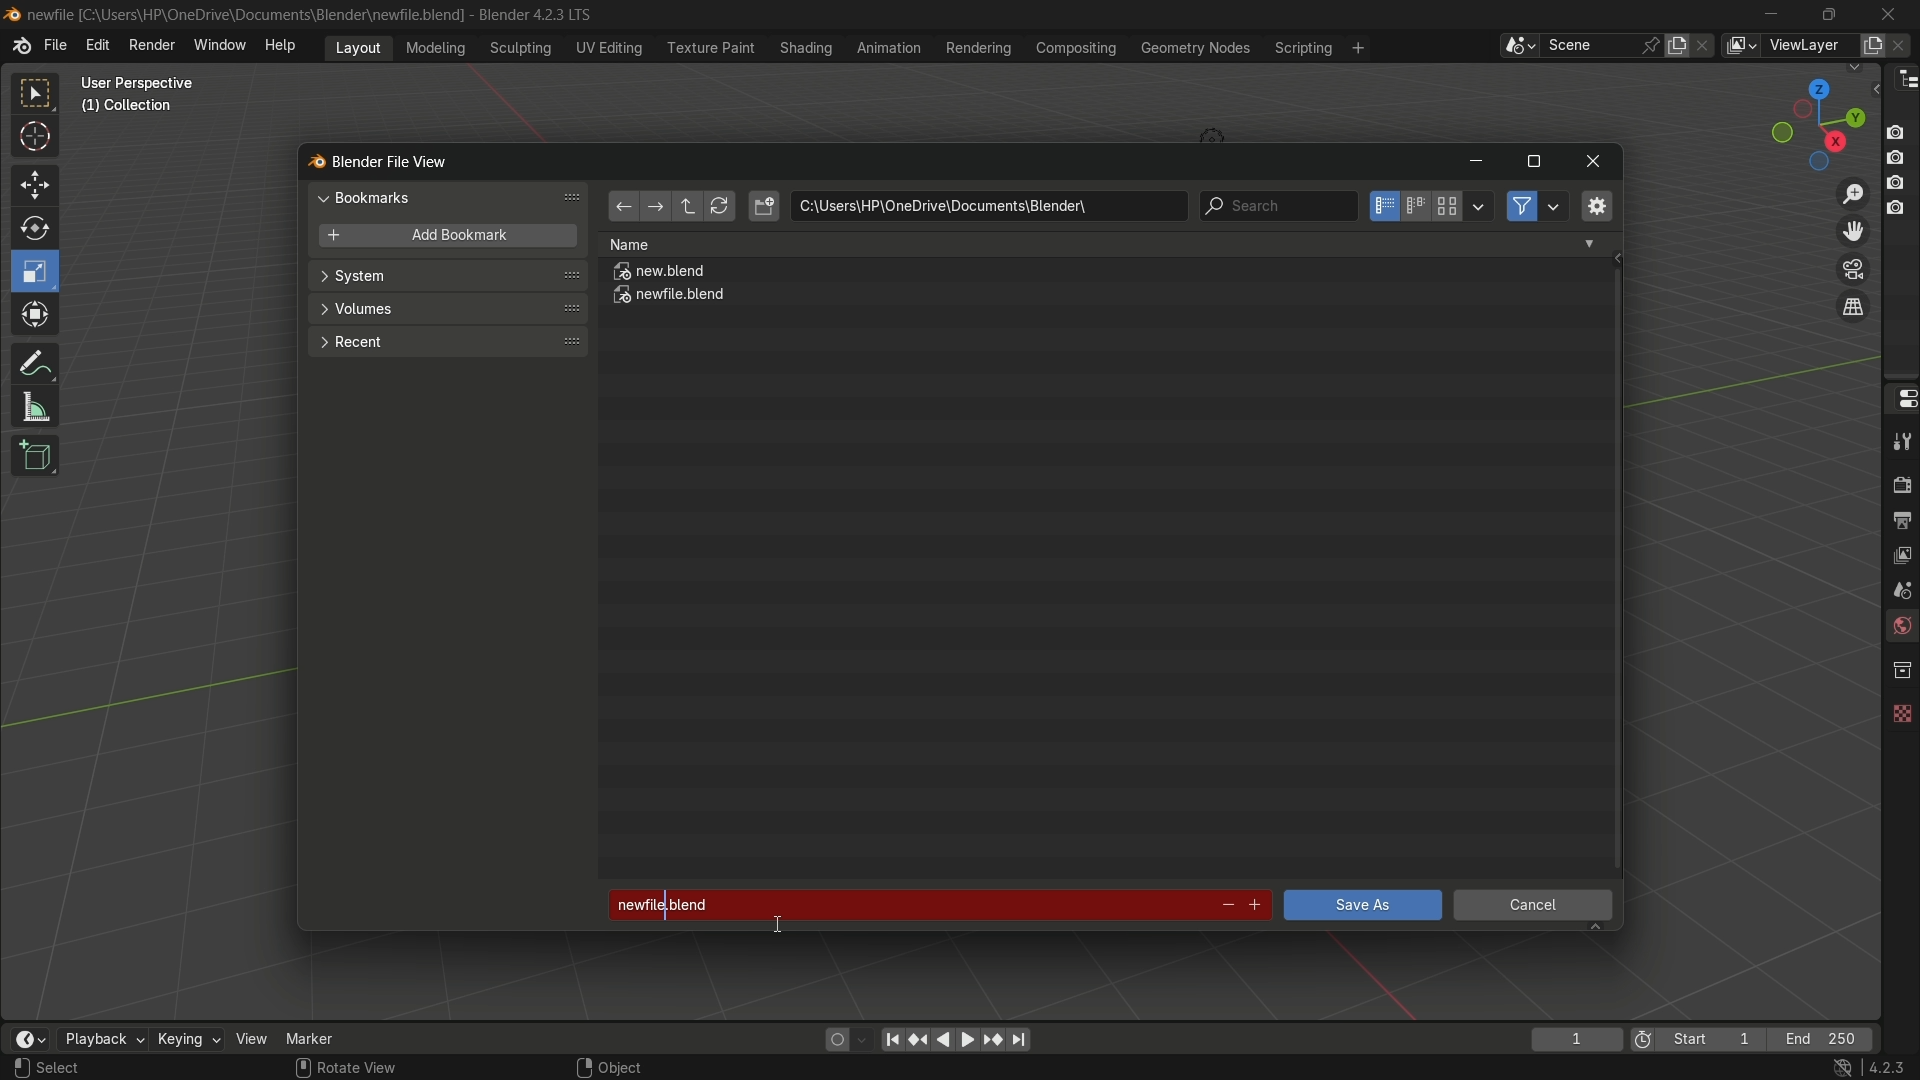 The width and height of the screenshot is (1920, 1080). What do you see at coordinates (1889, 13) in the screenshot?
I see `close app` at bounding box center [1889, 13].